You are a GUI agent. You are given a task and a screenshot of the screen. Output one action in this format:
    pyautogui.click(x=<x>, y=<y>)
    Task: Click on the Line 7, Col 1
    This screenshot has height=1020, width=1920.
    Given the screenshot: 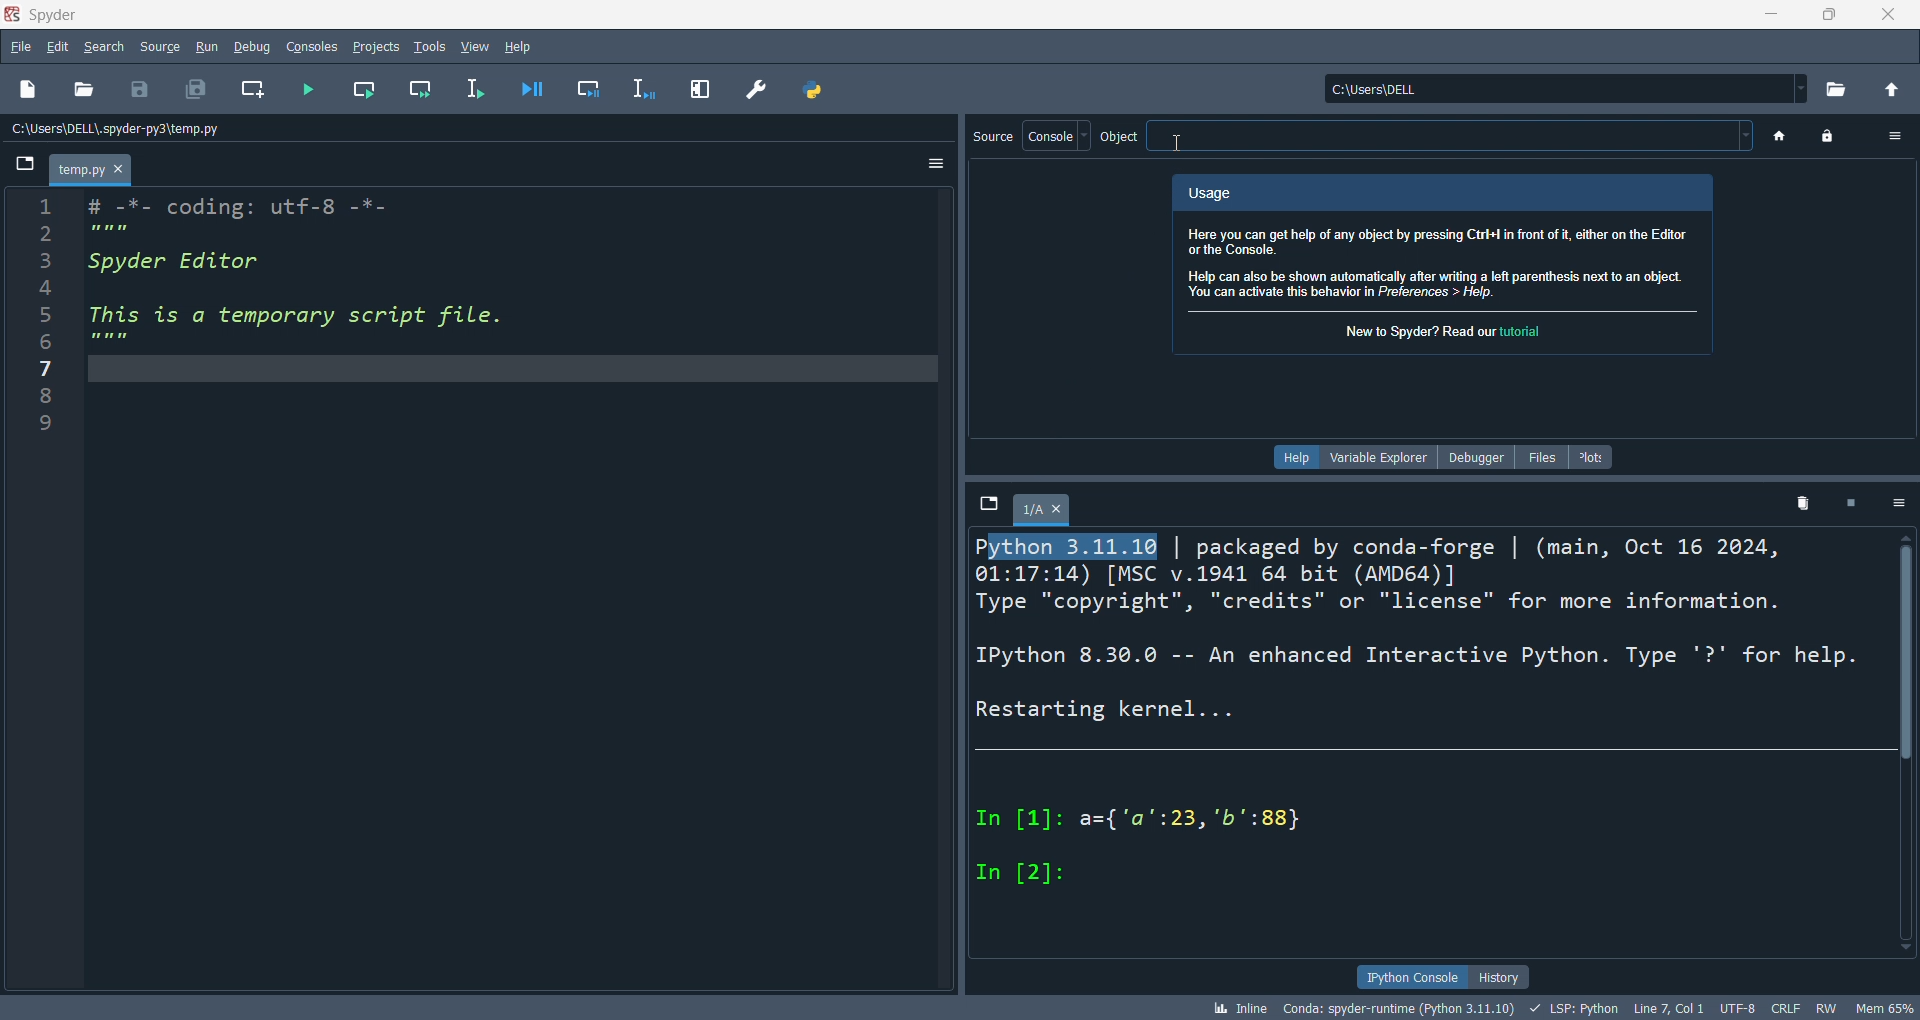 What is the action you would take?
    pyautogui.click(x=1668, y=1007)
    